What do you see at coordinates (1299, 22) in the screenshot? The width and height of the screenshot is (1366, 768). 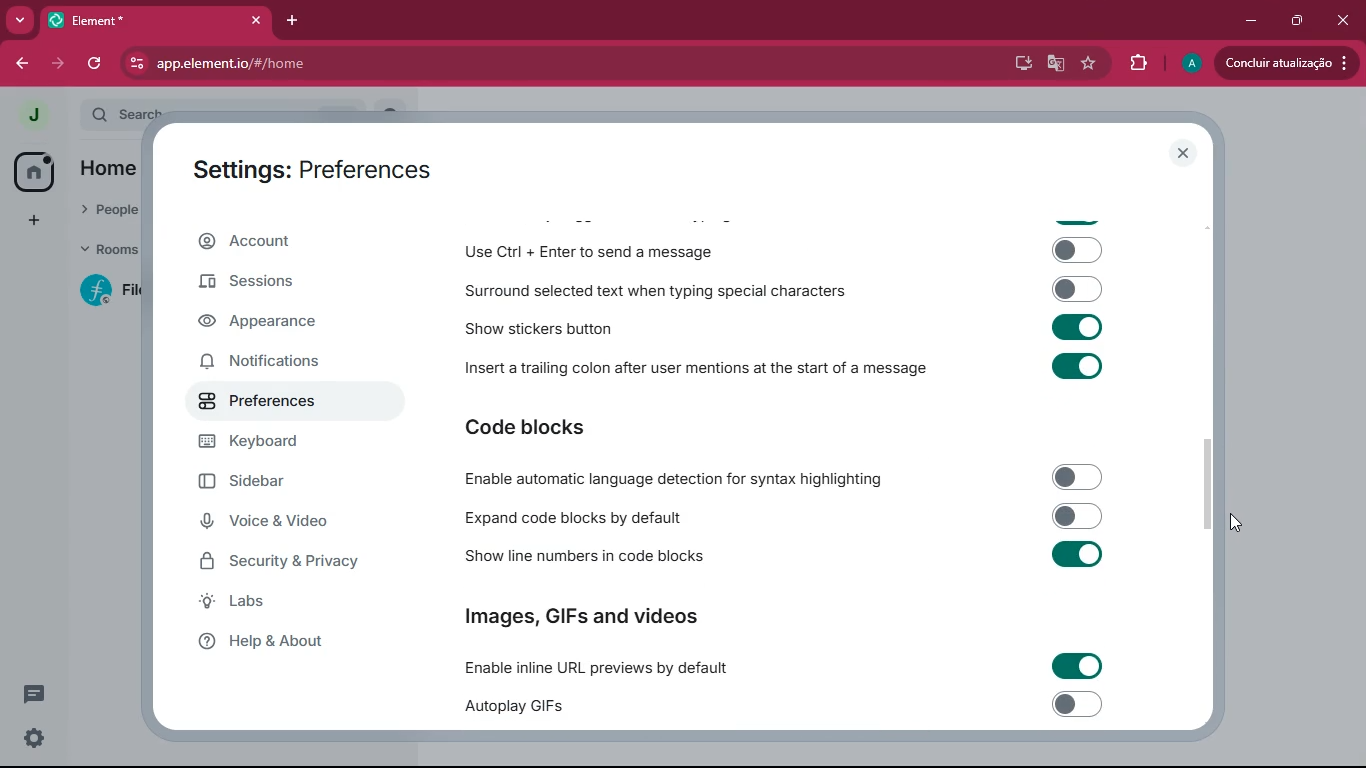 I see `maximize` at bounding box center [1299, 22].